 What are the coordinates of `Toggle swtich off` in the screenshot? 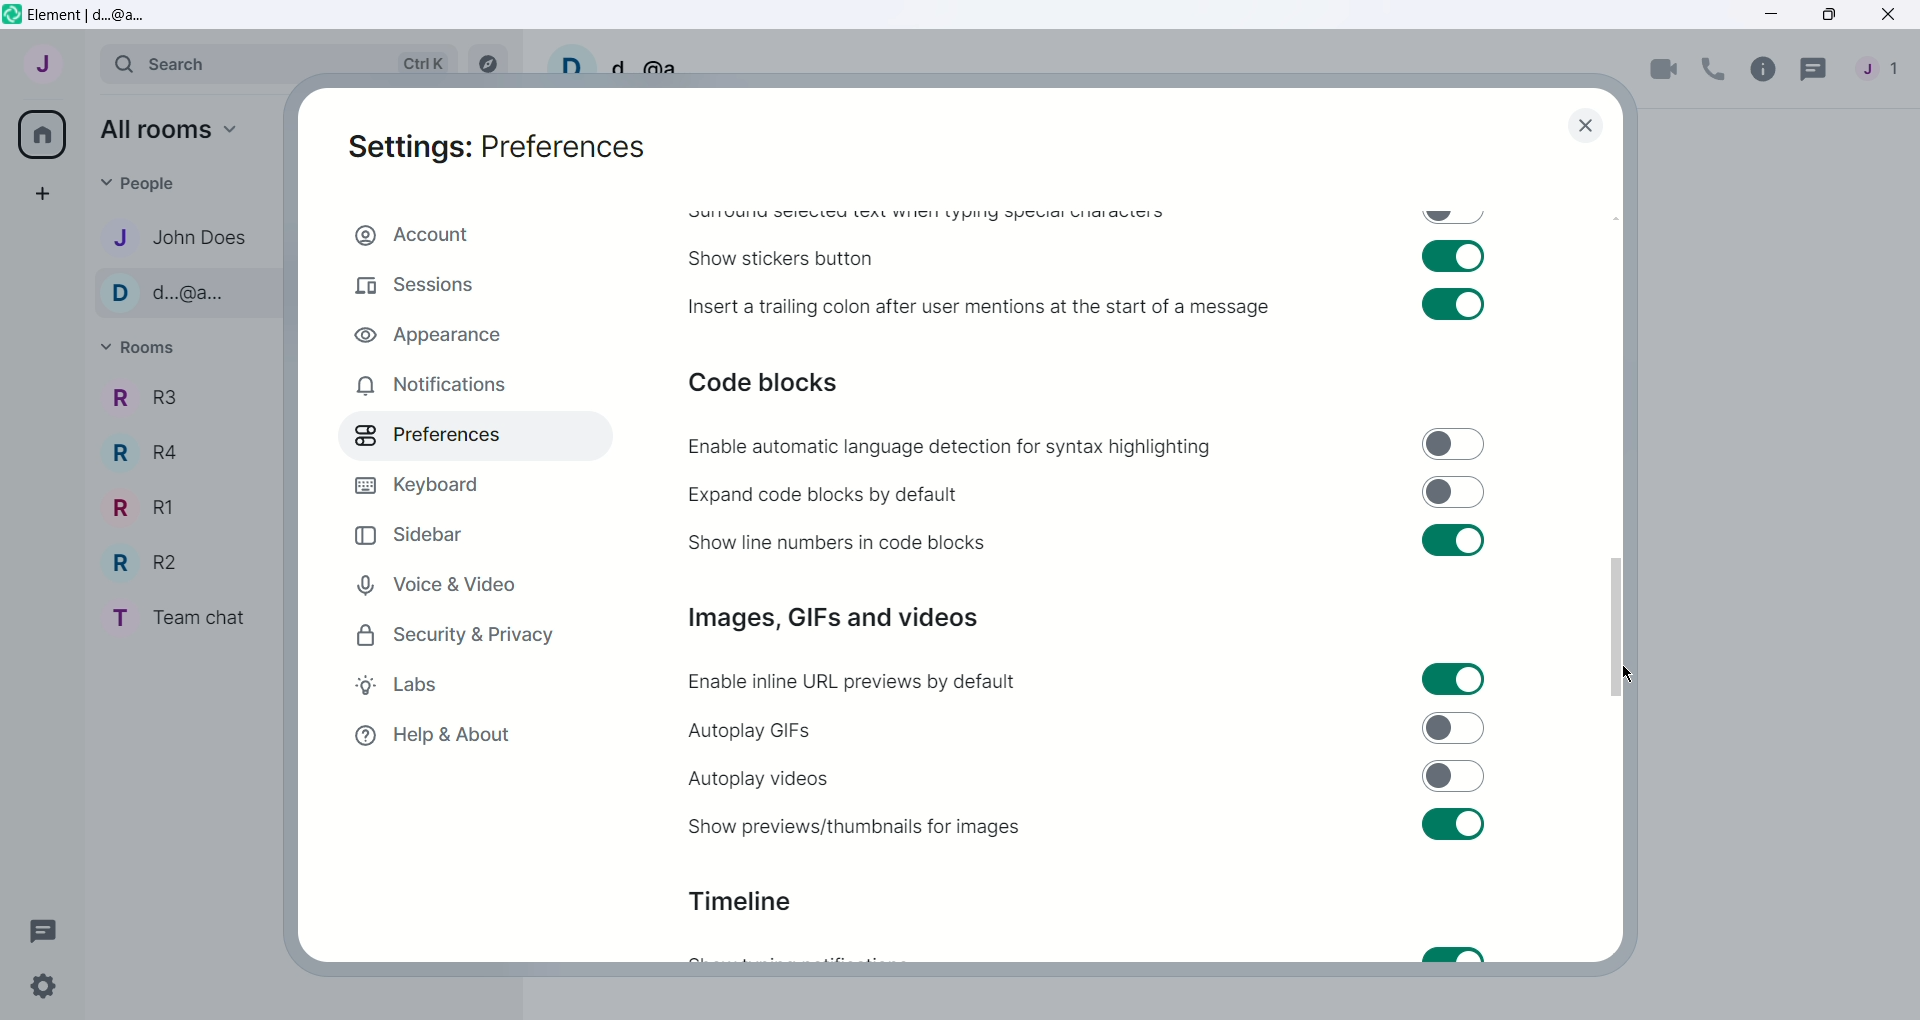 It's located at (1453, 218).